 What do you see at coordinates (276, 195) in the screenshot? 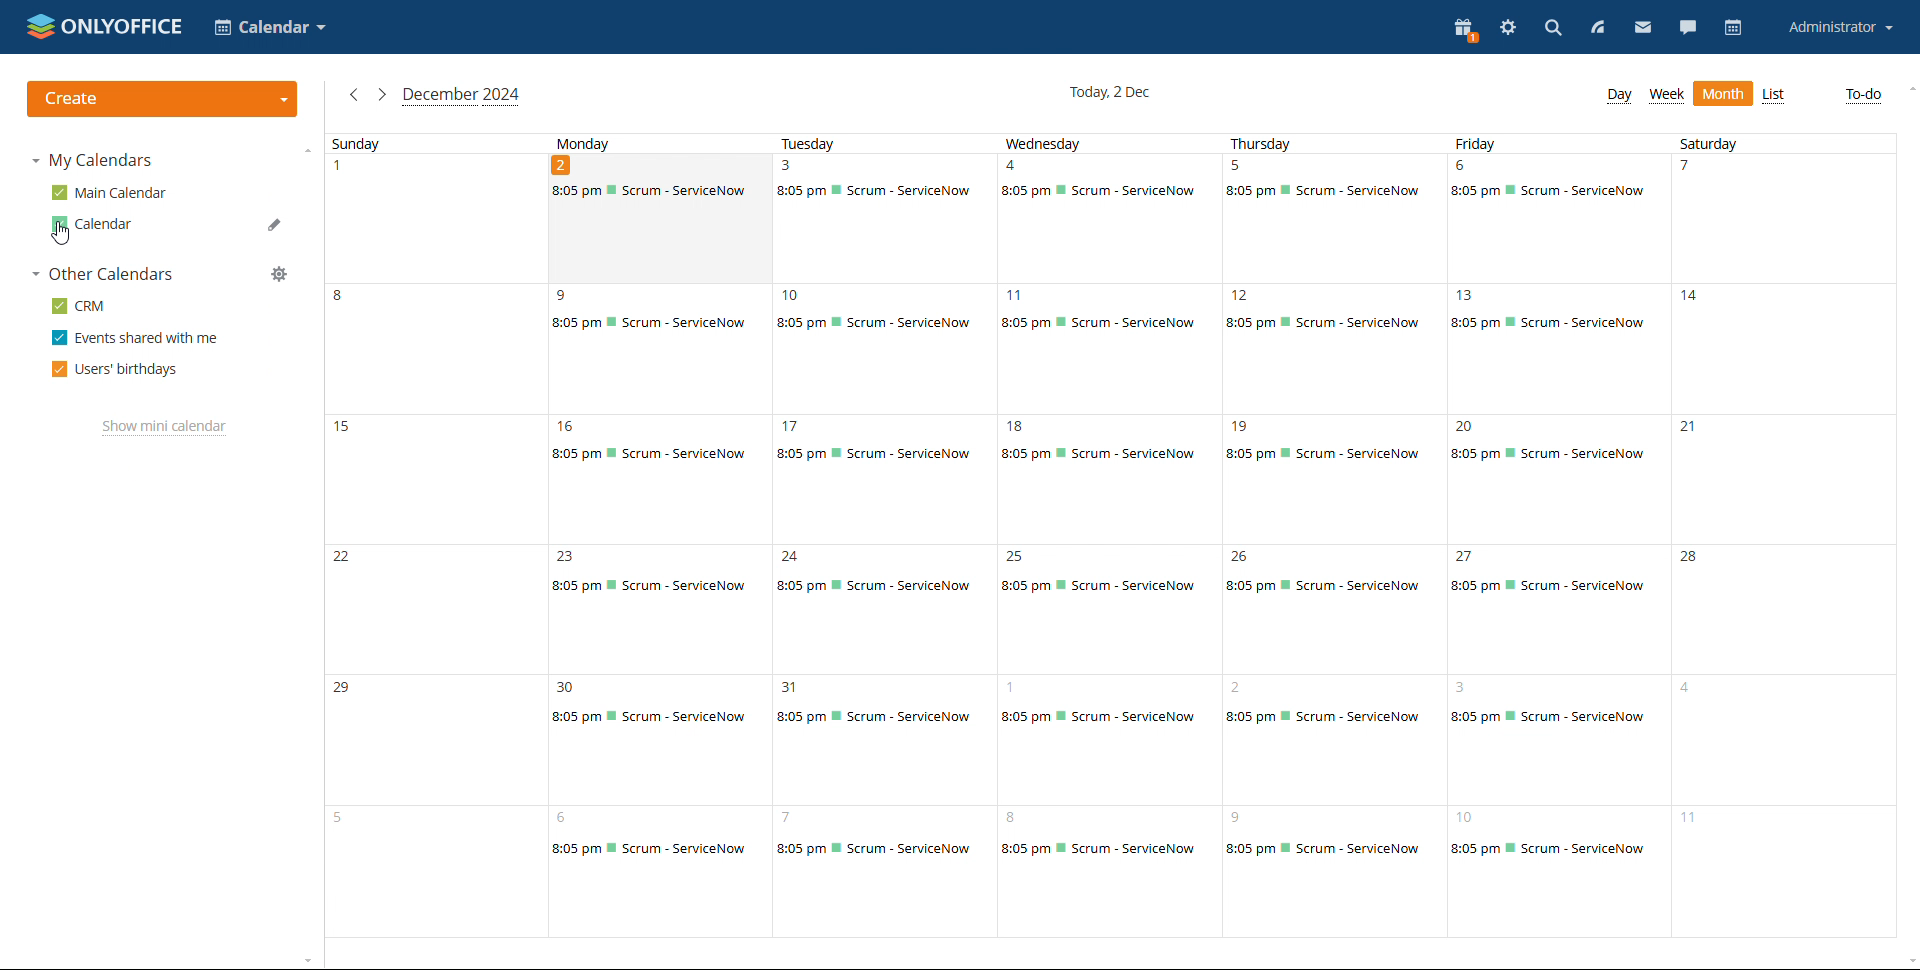
I see `edit` at bounding box center [276, 195].